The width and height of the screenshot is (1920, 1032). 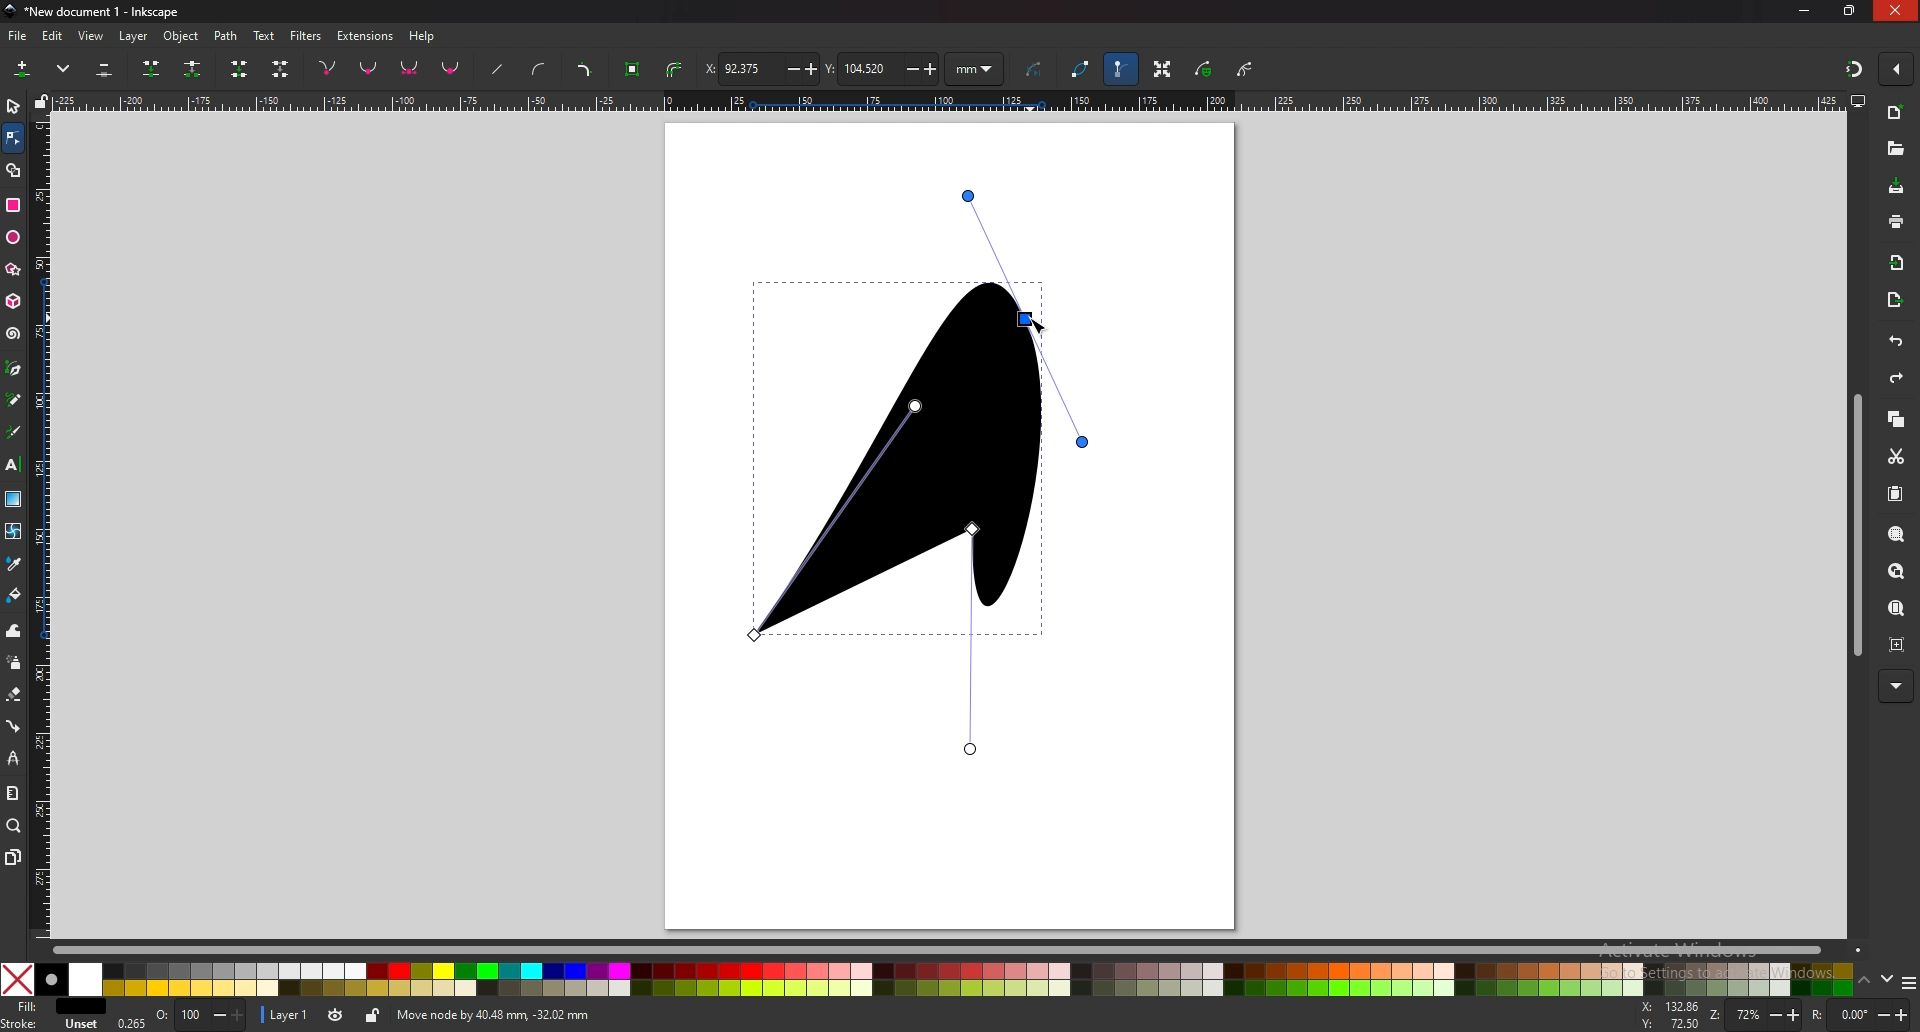 I want to click on next path effect parameter, so click(x=1036, y=70).